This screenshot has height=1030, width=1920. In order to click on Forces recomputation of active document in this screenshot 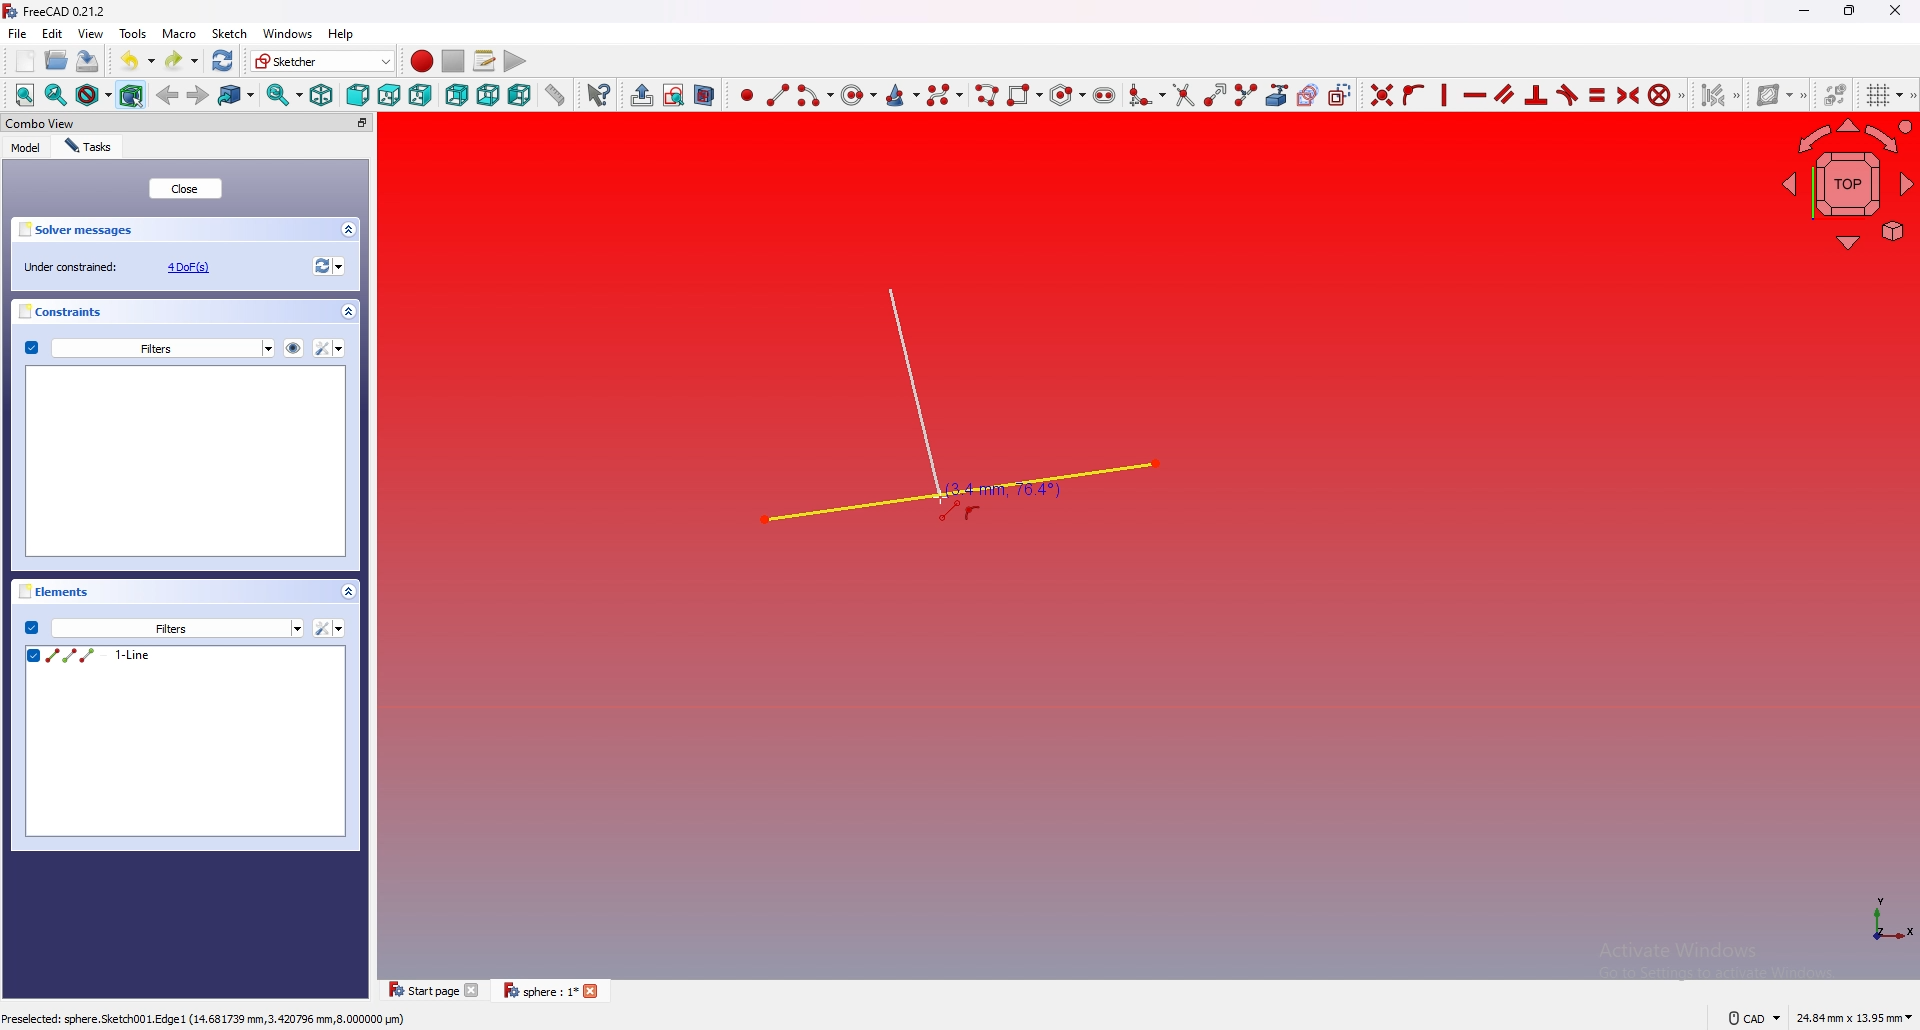, I will do `click(326, 268)`.